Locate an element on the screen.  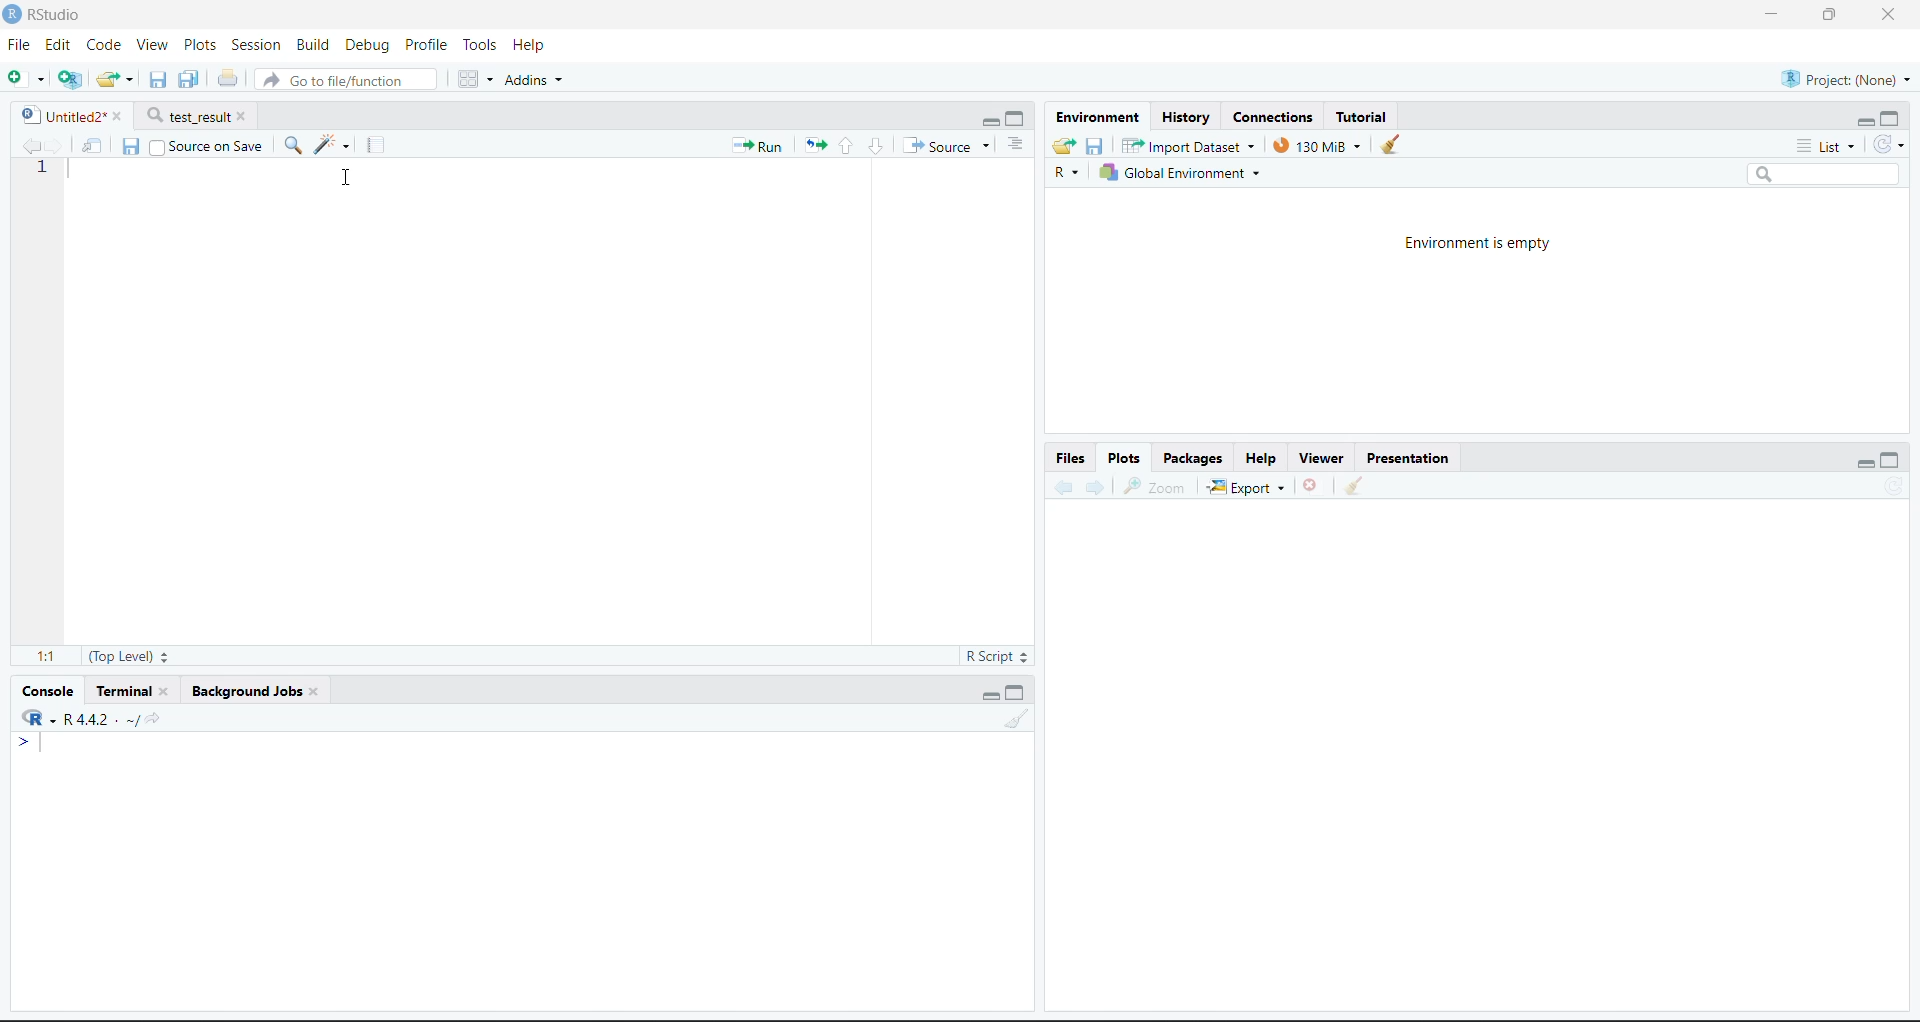
Go back to the previous source location (Ctrl + F9) is located at coordinates (1066, 486).